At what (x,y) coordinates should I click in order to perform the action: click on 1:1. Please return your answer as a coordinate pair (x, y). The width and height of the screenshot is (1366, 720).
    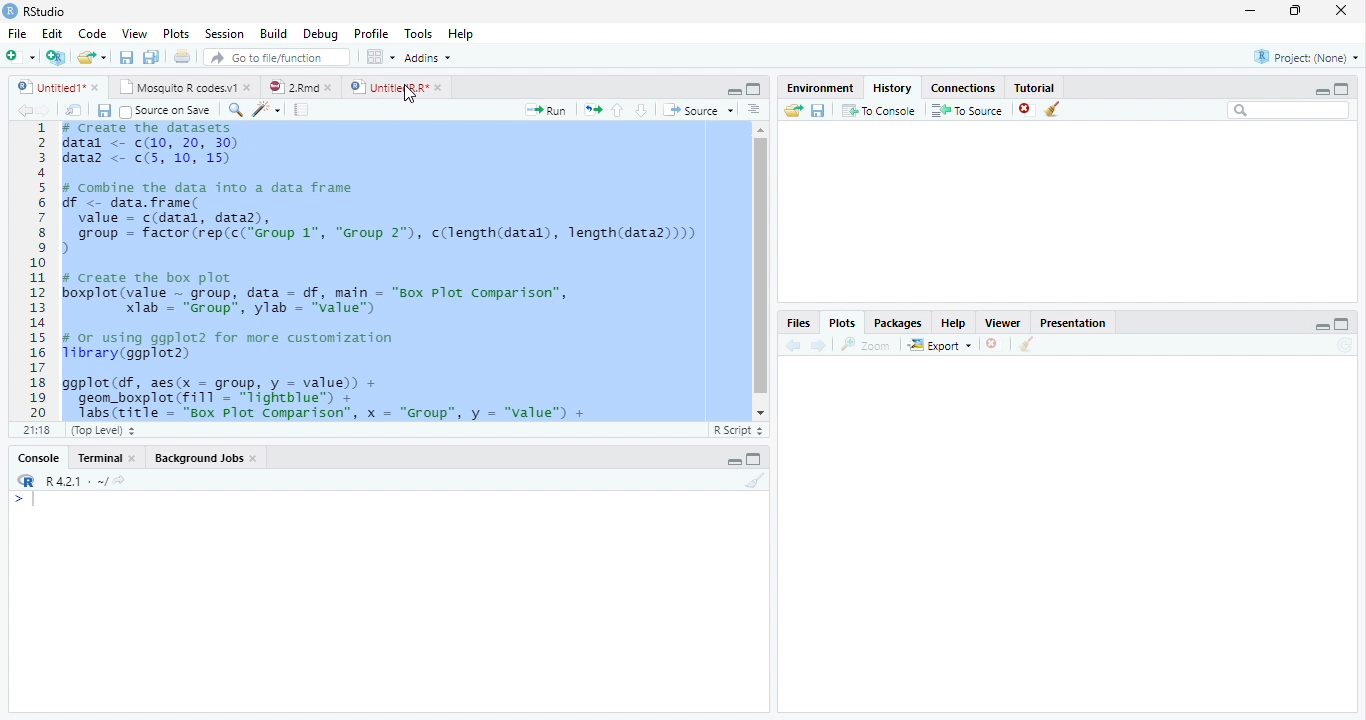
    Looking at the image, I should click on (35, 430).